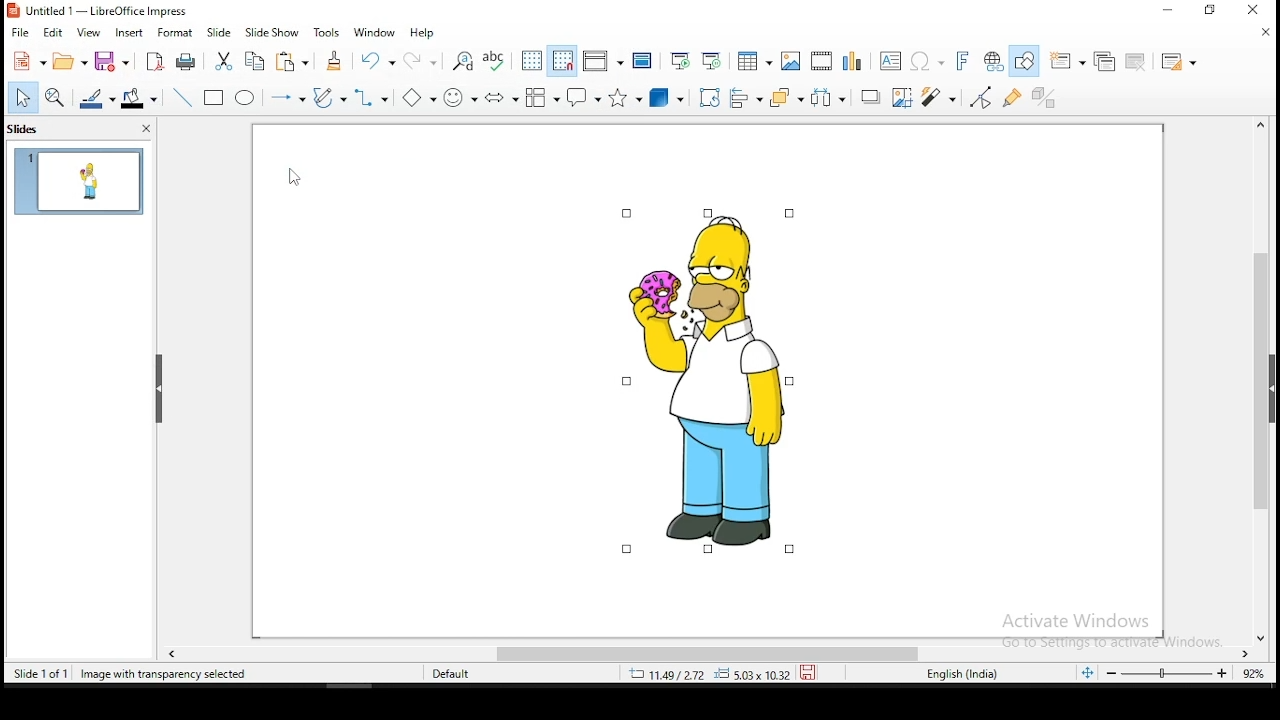 This screenshot has height=720, width=1280. Describe the element at coordinates (461, 95) in the screenshot. I see `symbol shapes` at that location.